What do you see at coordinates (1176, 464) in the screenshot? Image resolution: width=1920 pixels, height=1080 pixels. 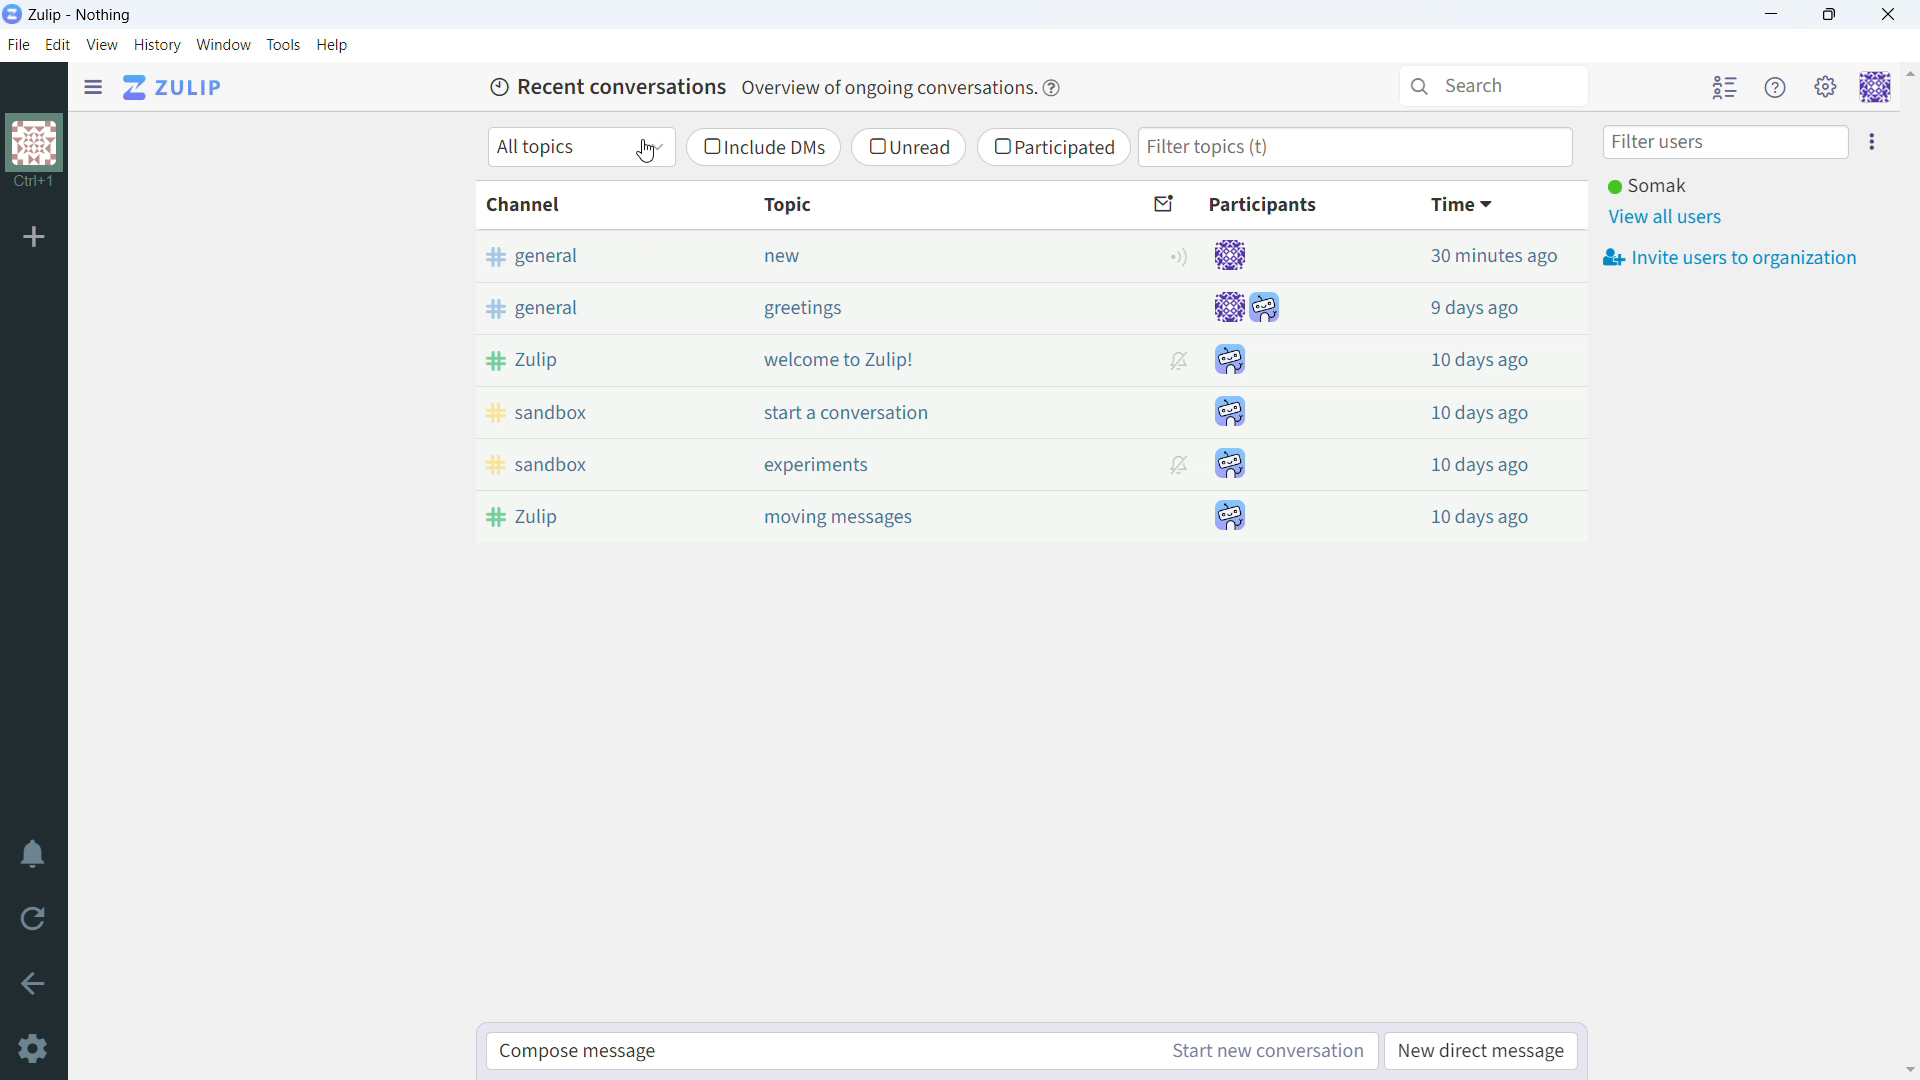 I see `muted` at bounding box center [1176, 464].